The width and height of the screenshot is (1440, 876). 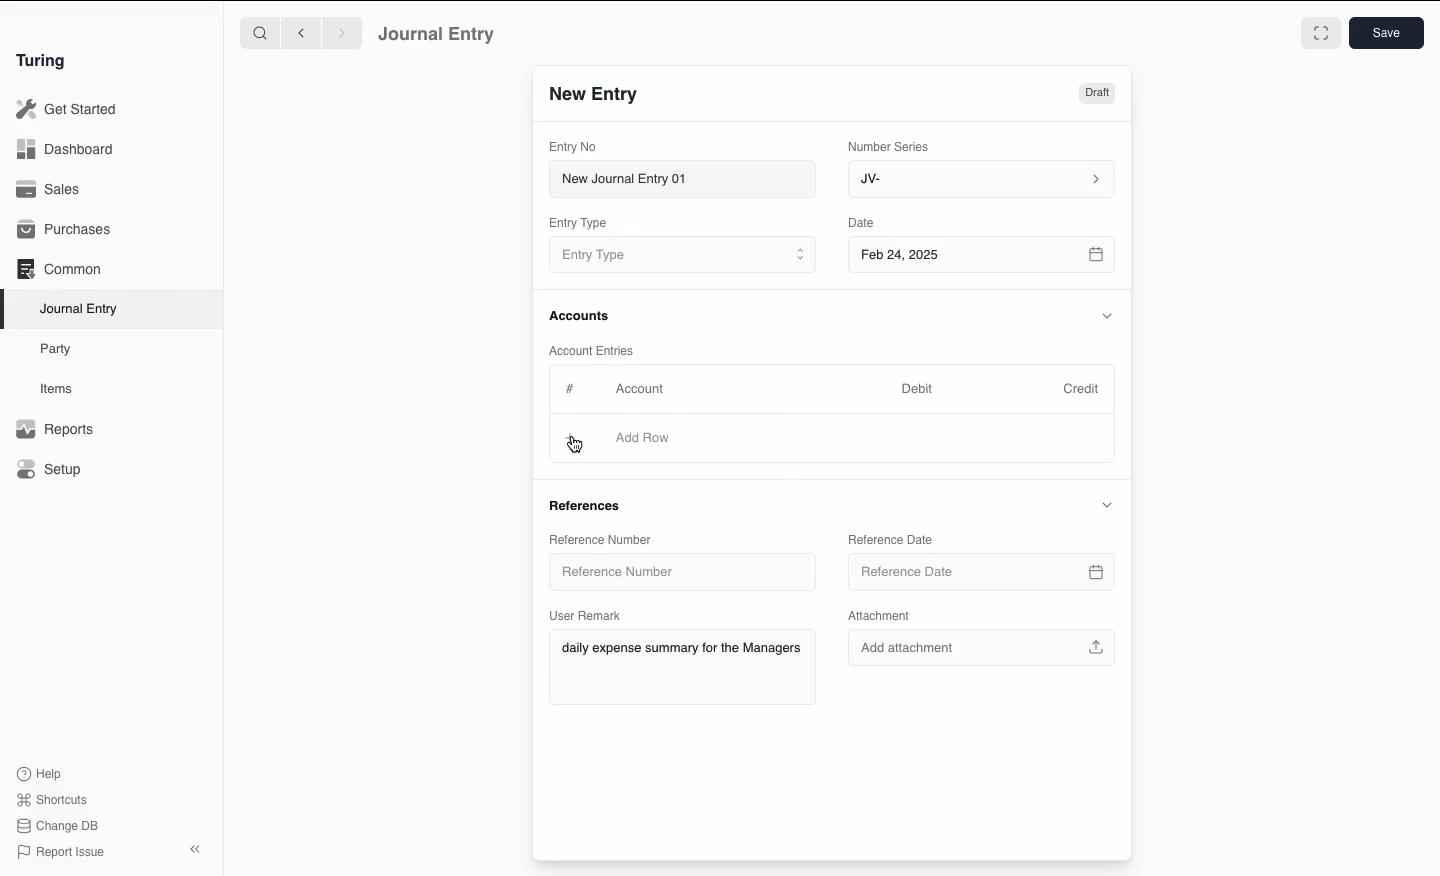 I want to click on Reference Date, so click(x=890, y=540).